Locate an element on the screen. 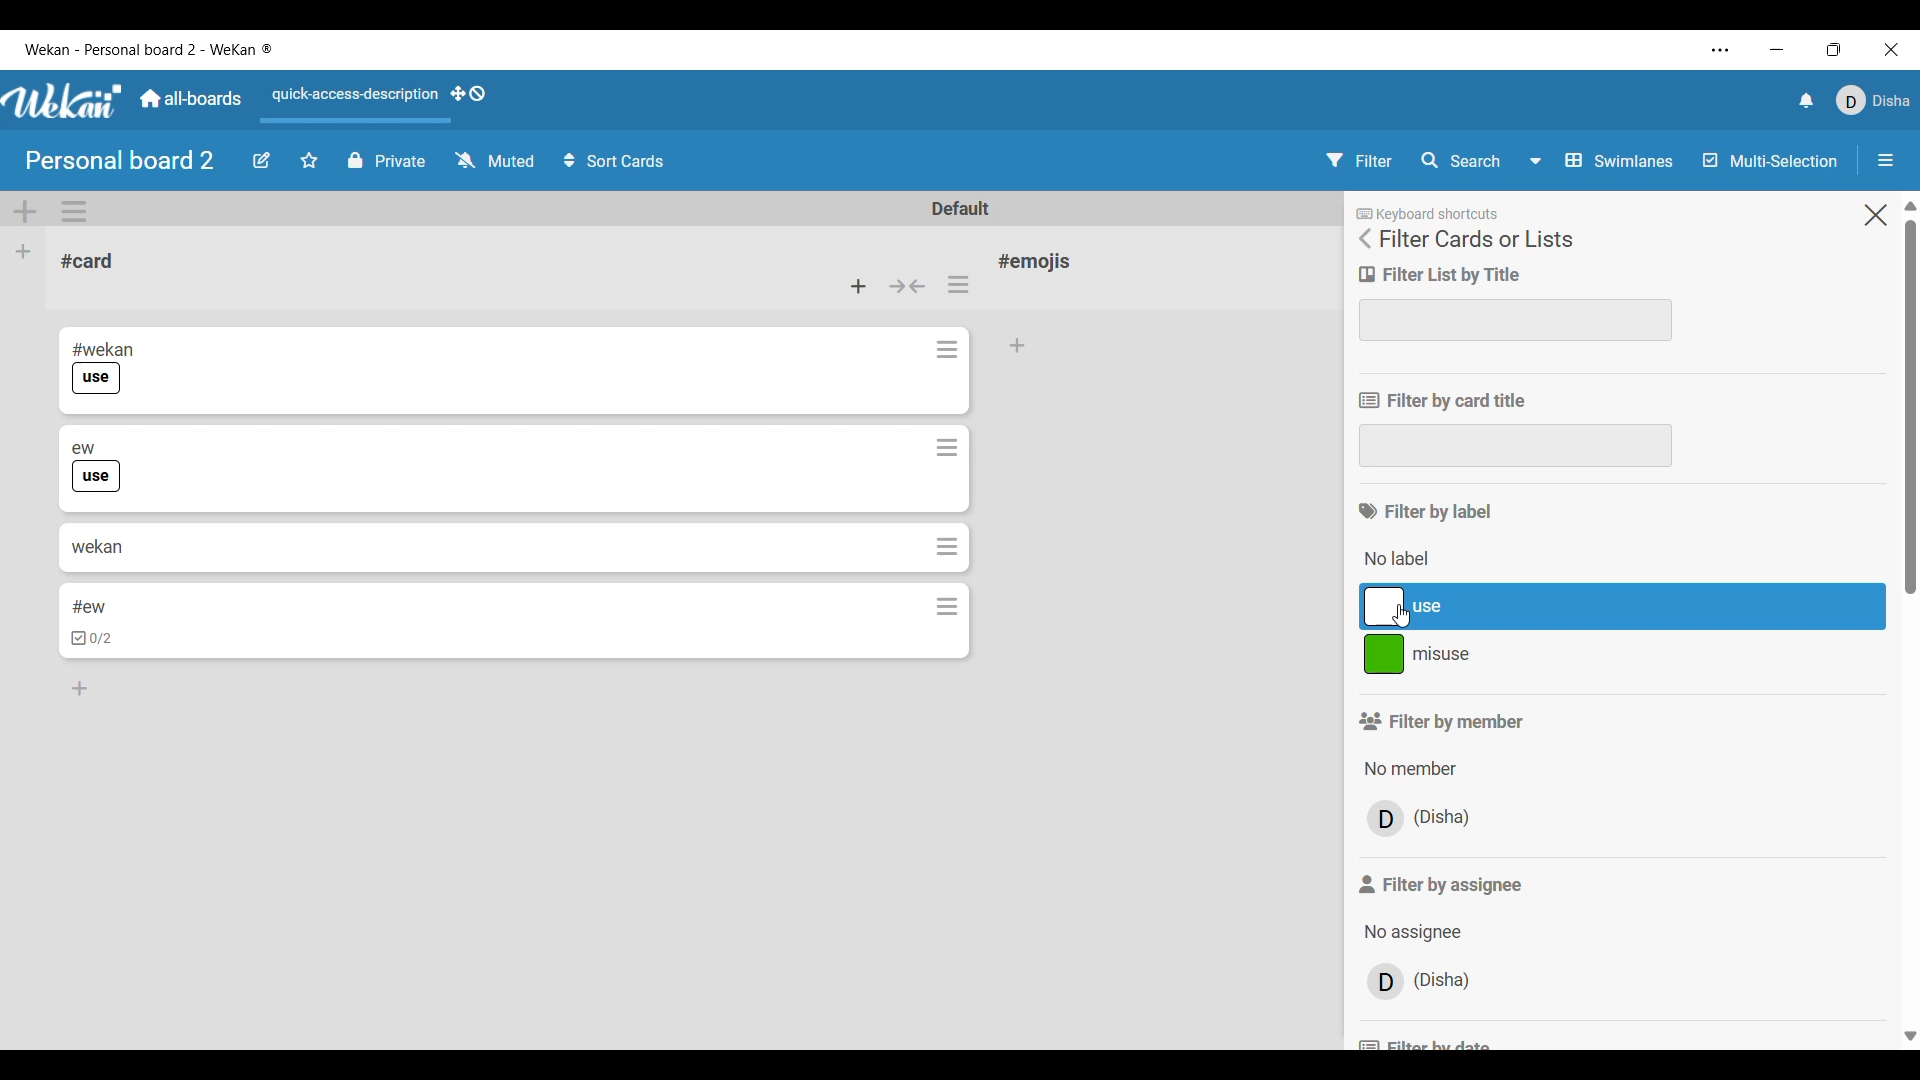 The image size is (1920, 1080). Privacy status of current board is located at coordinates (387, 160).